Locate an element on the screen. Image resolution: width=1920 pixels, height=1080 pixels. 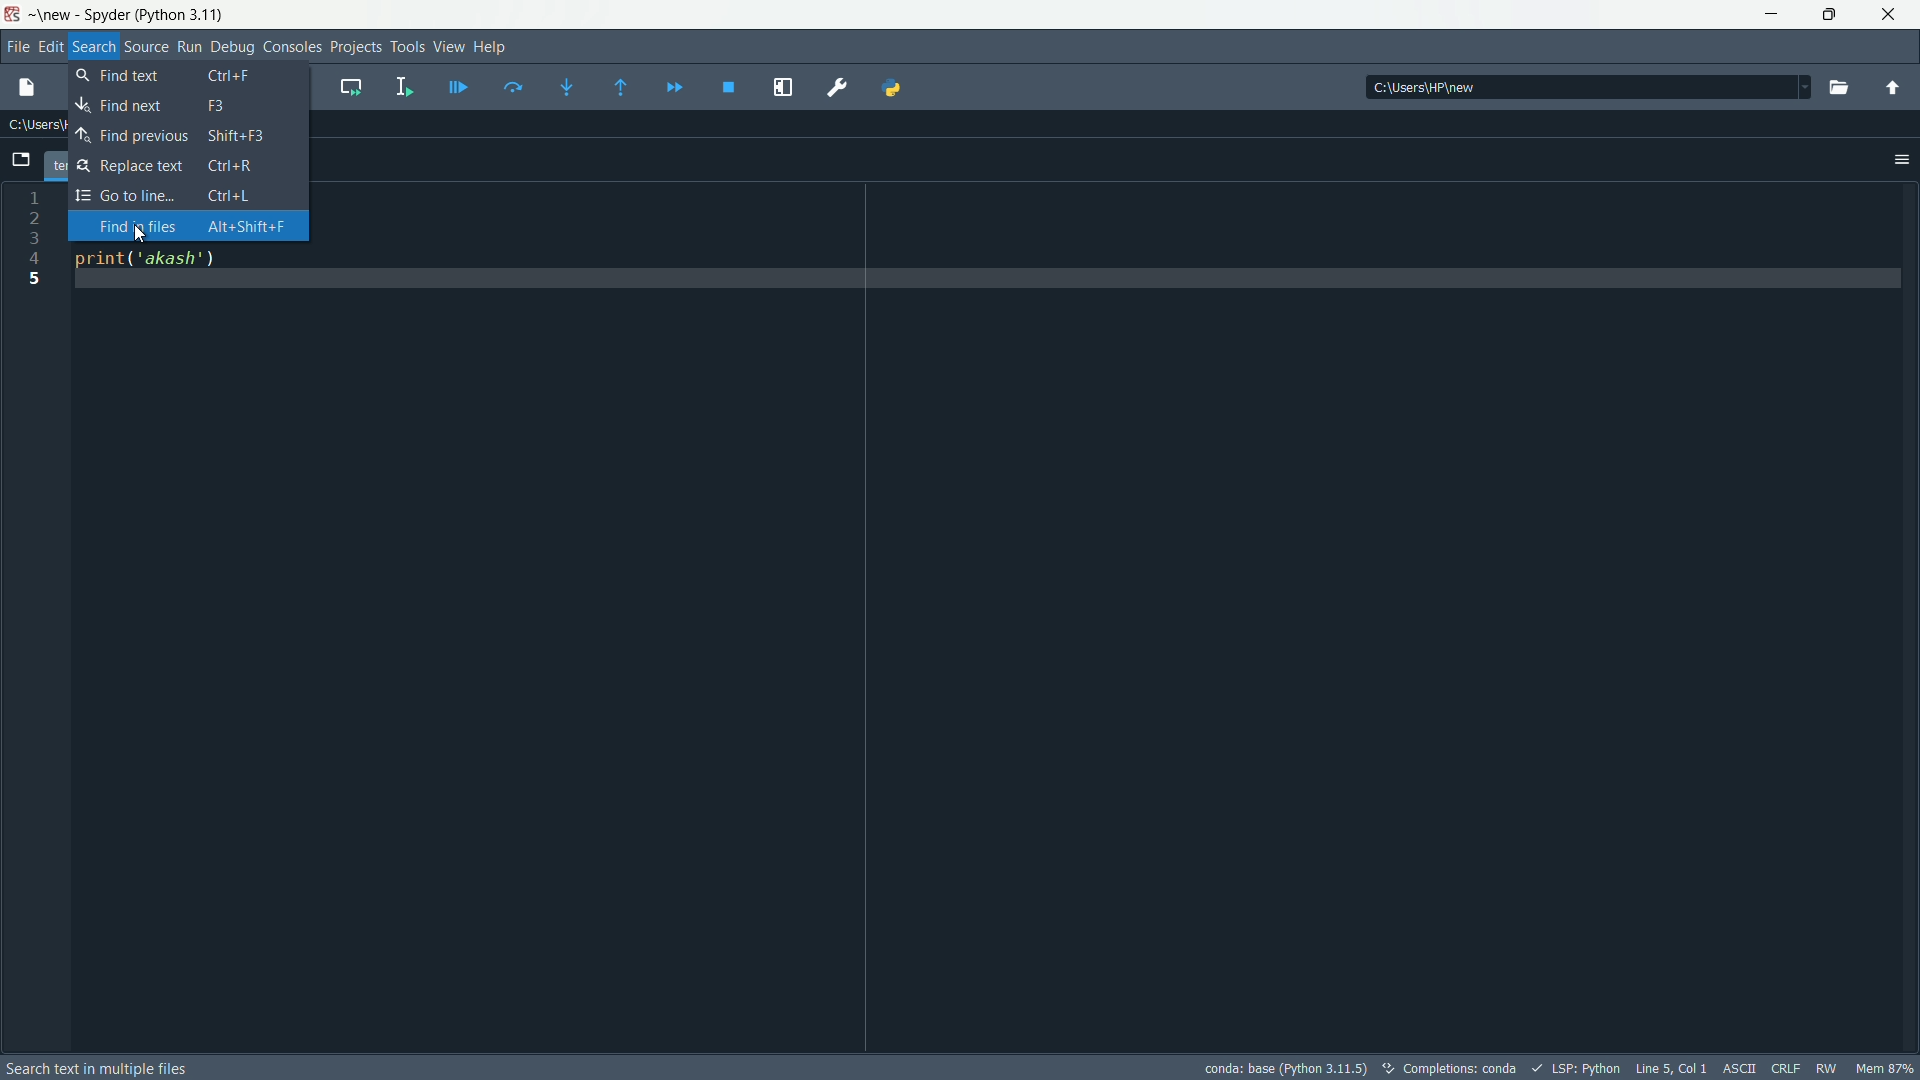
app icon is located at coordinates (14, 14).